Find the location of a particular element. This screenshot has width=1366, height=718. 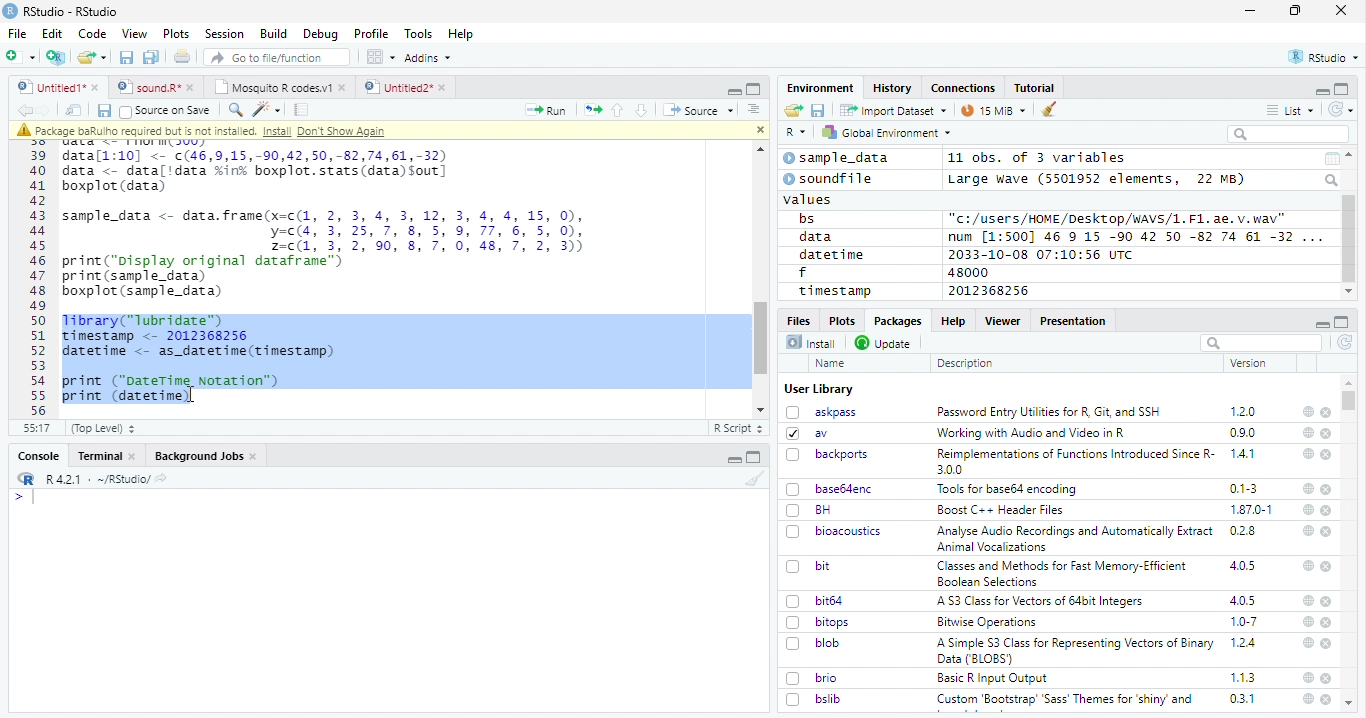

Viewer is located at coordinates (1003, 320).